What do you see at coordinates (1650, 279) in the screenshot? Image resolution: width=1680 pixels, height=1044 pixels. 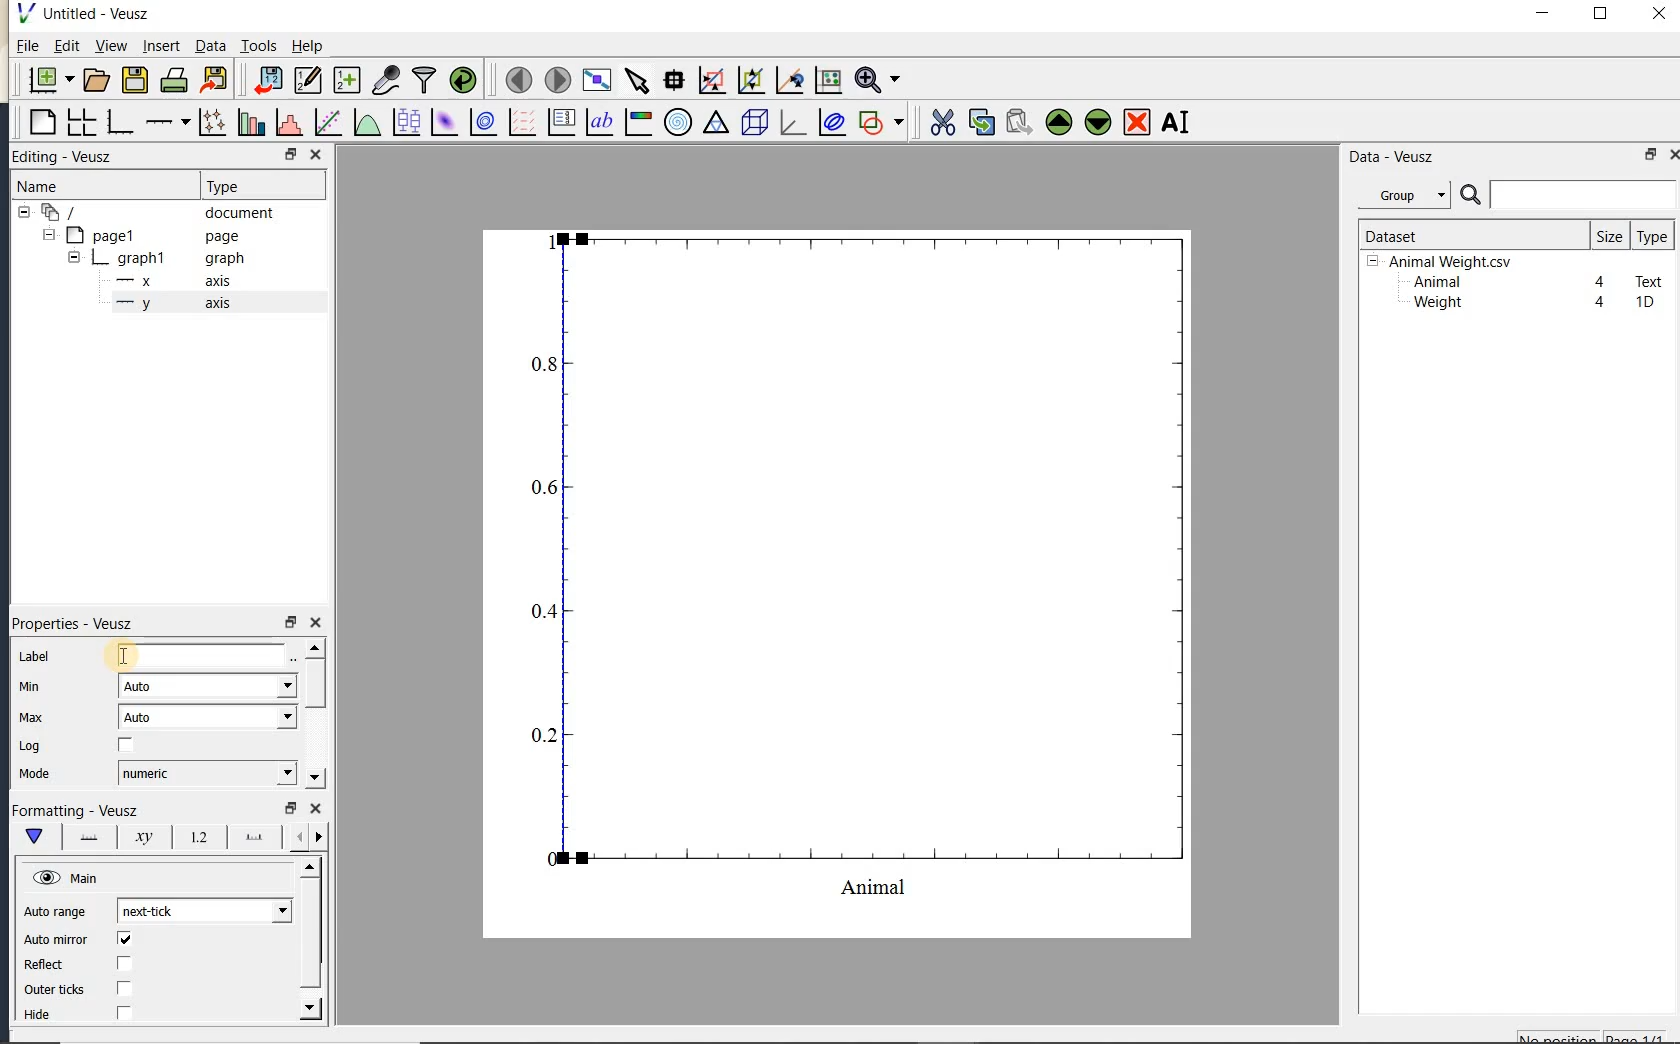 I see `Text` at bounding box center [1650, 279].